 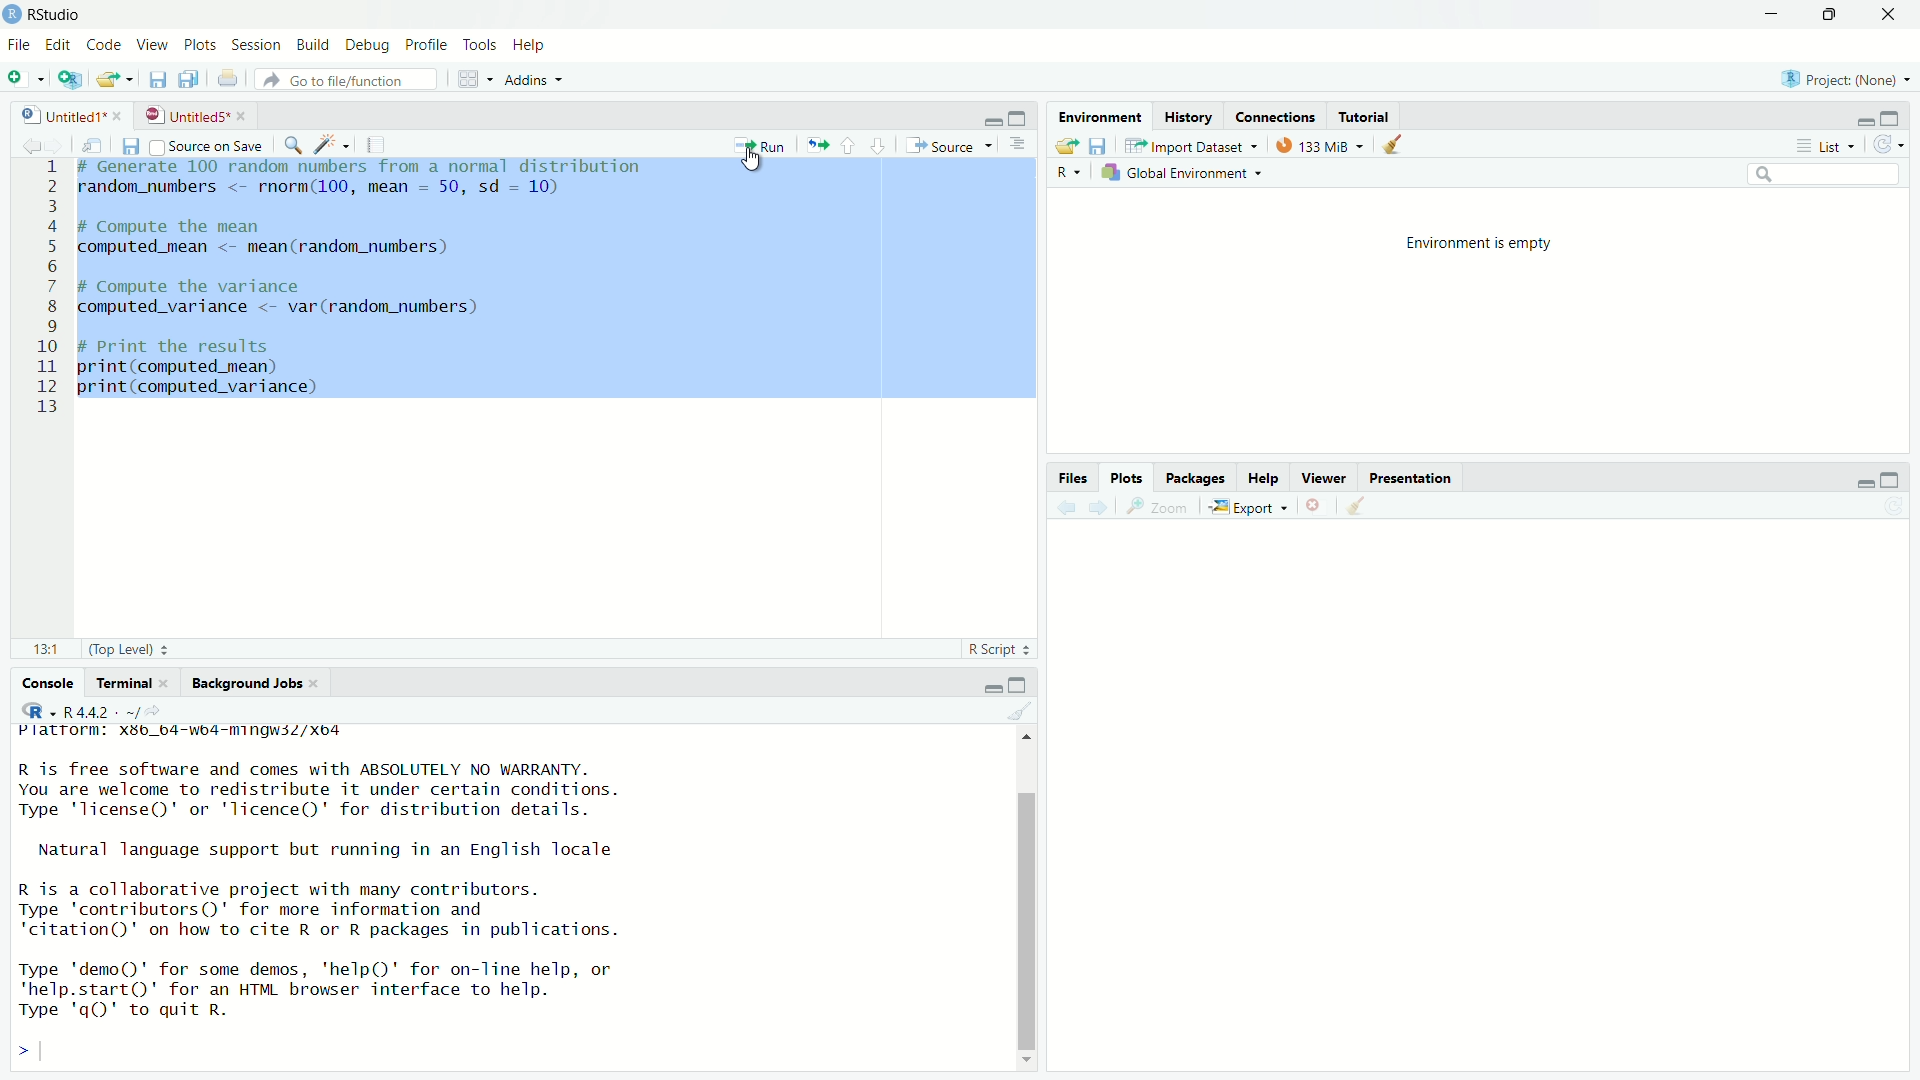 I want to click on find/replace, so click(x=292, y=143).